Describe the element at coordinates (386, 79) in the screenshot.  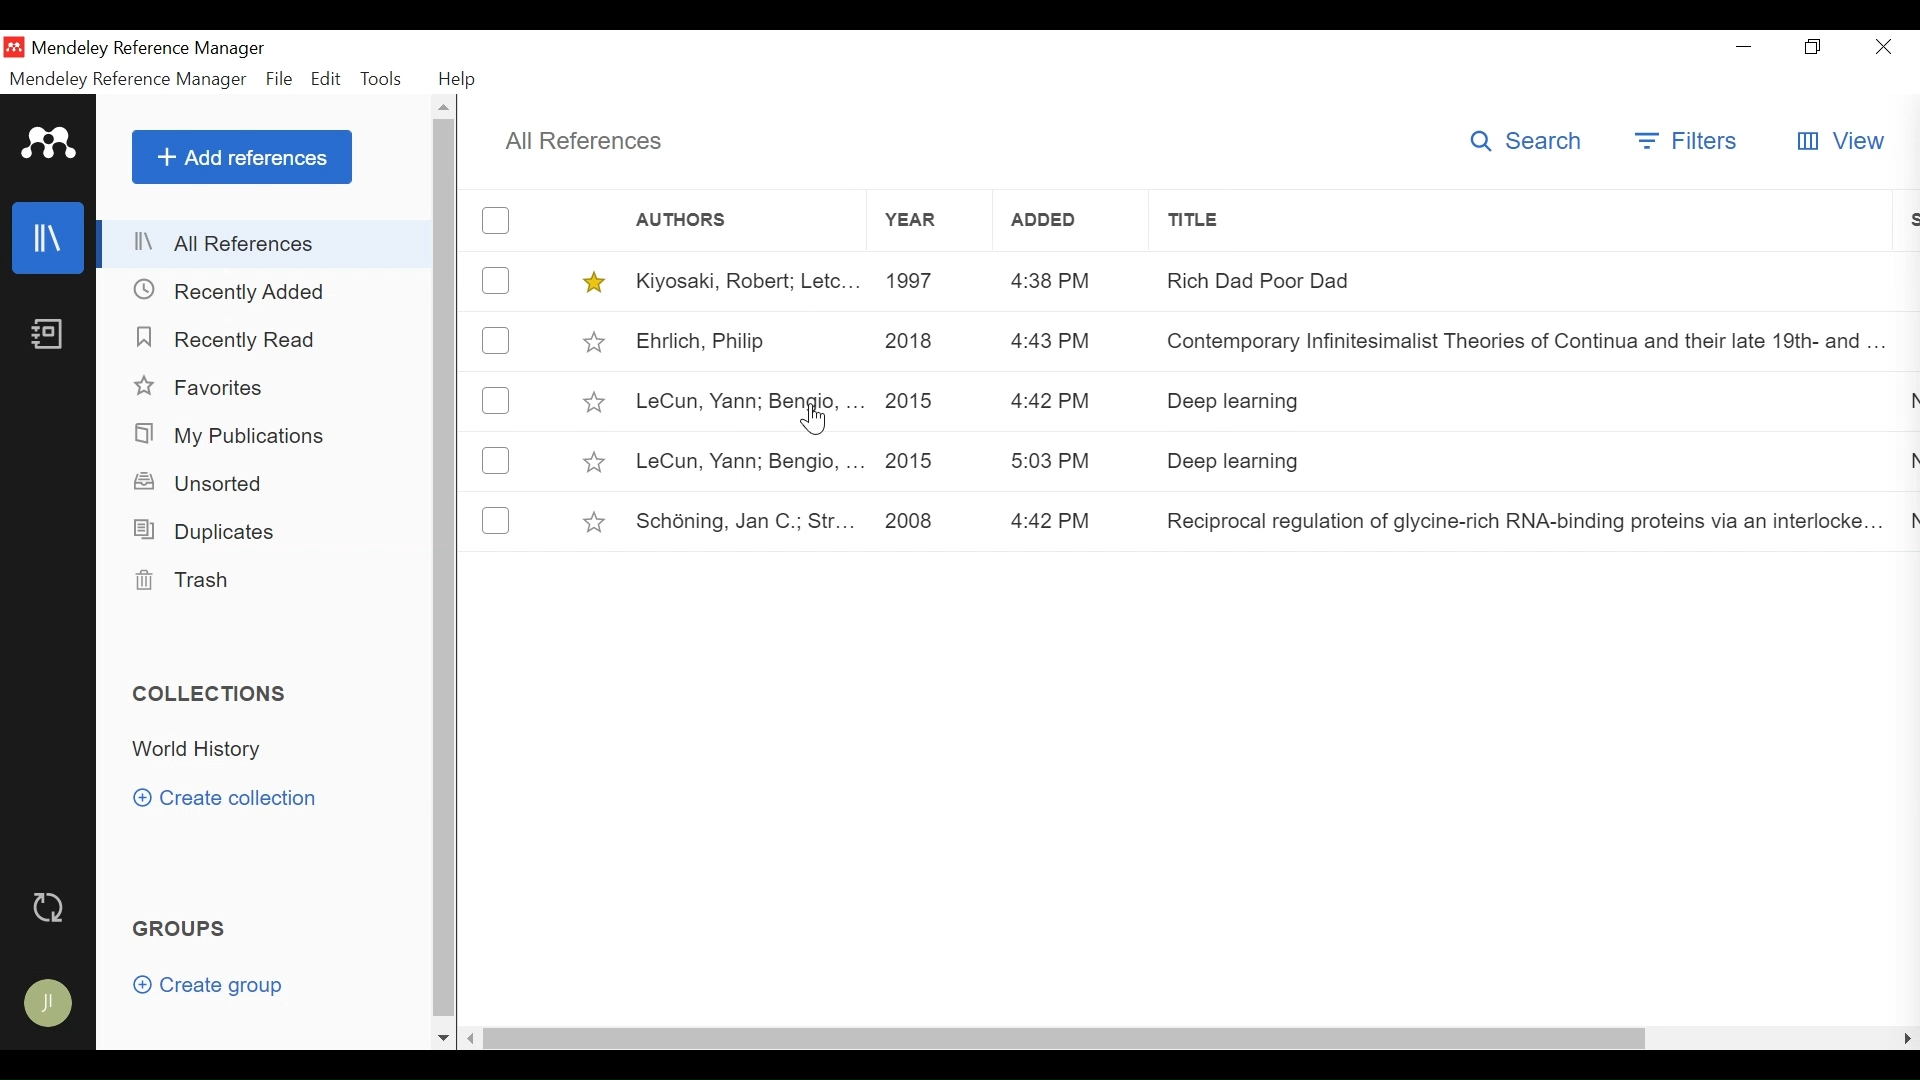
I see `Tools` at that location.